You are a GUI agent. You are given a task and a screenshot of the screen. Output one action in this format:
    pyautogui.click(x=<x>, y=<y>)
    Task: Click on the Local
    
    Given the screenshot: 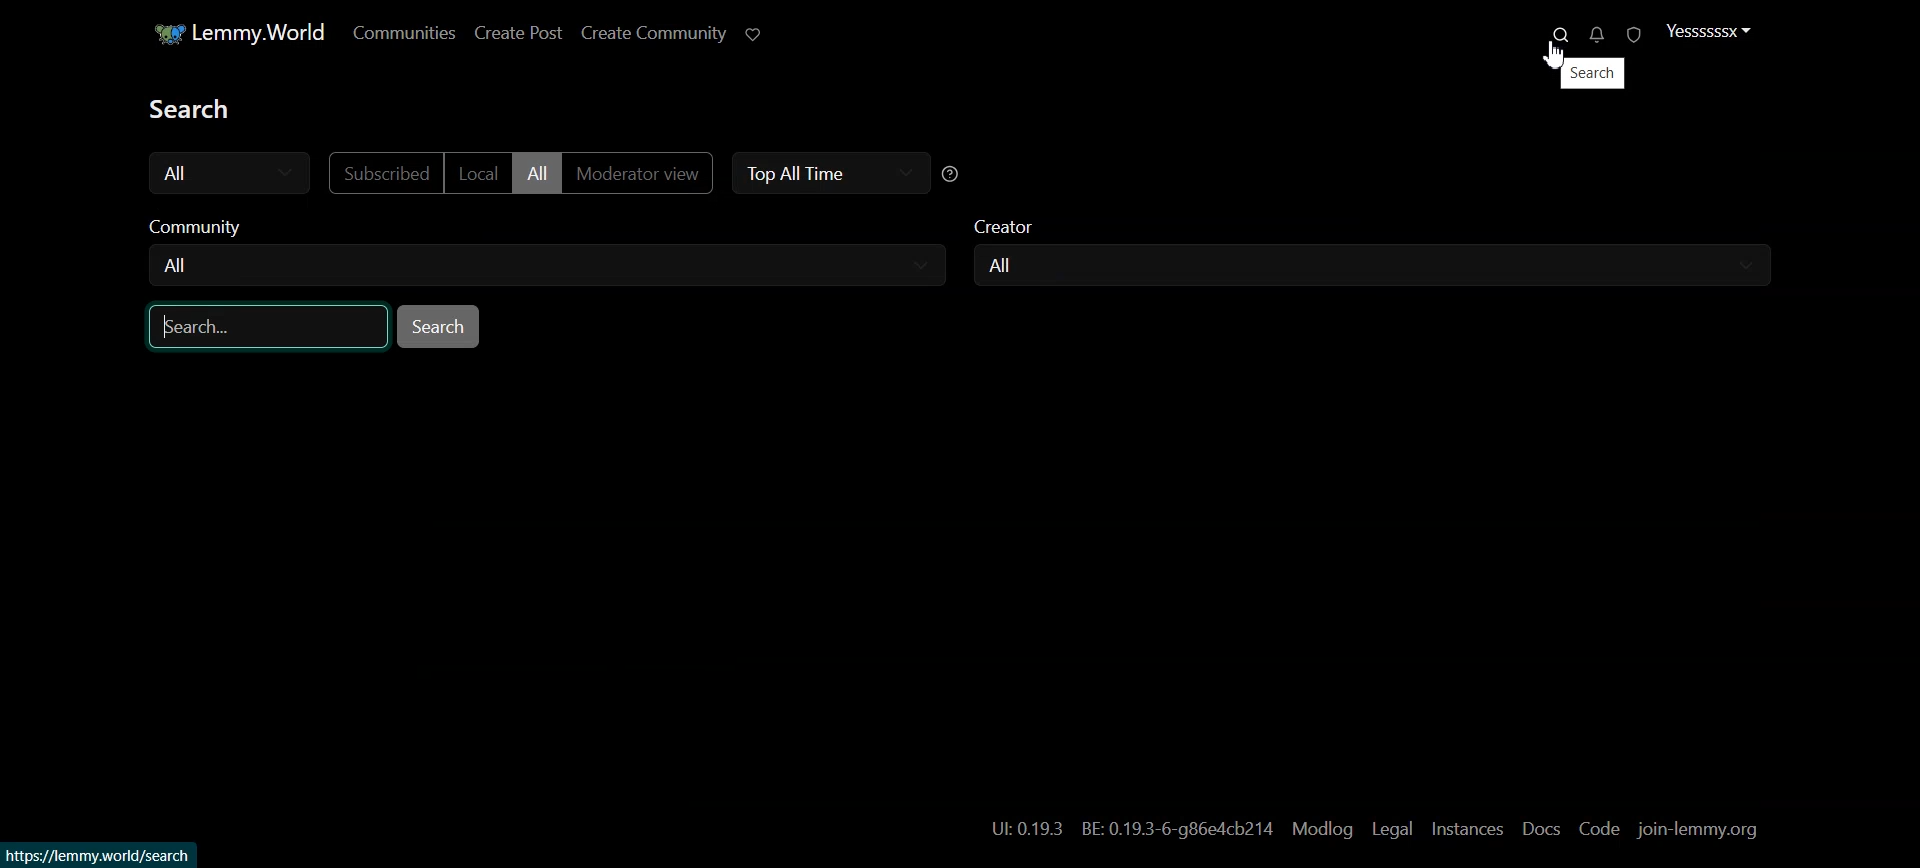 What is the action you would take?
    pyautogui.click(x=476, y=174)
    